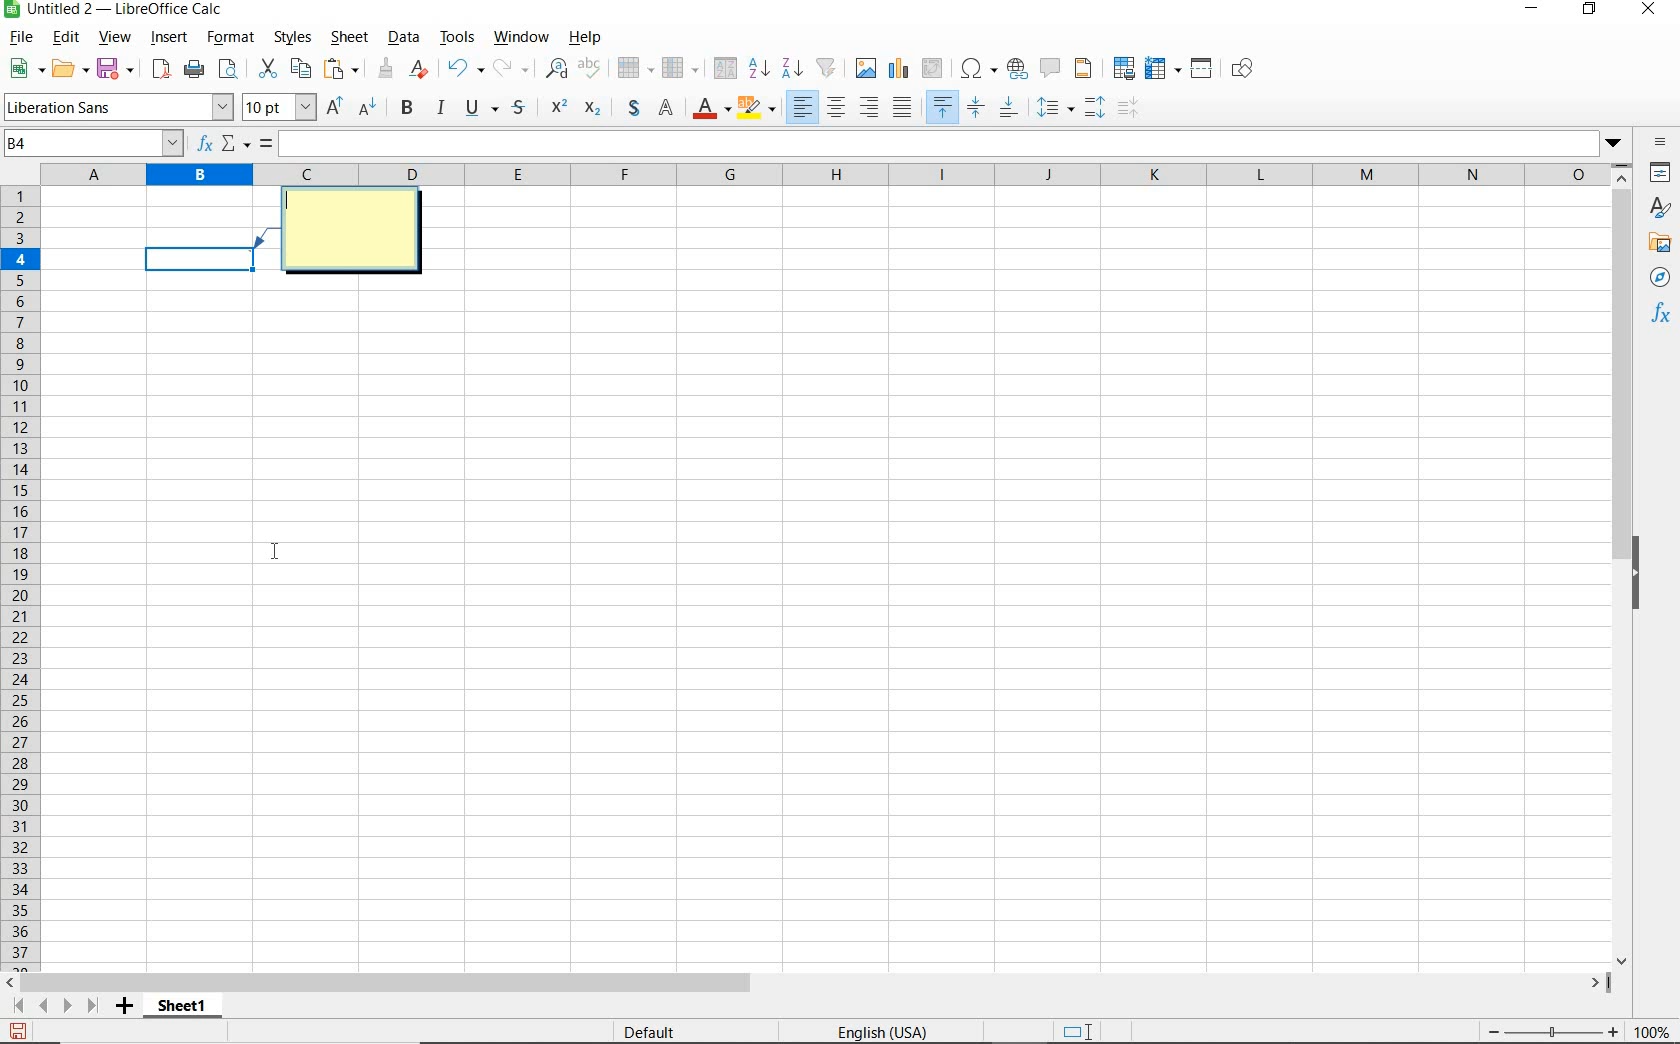 This screenshot has width=1680, height=1044. Describe the element at coordinates (956, 143) in the screenshot. I see `expand formula bar` at that location.